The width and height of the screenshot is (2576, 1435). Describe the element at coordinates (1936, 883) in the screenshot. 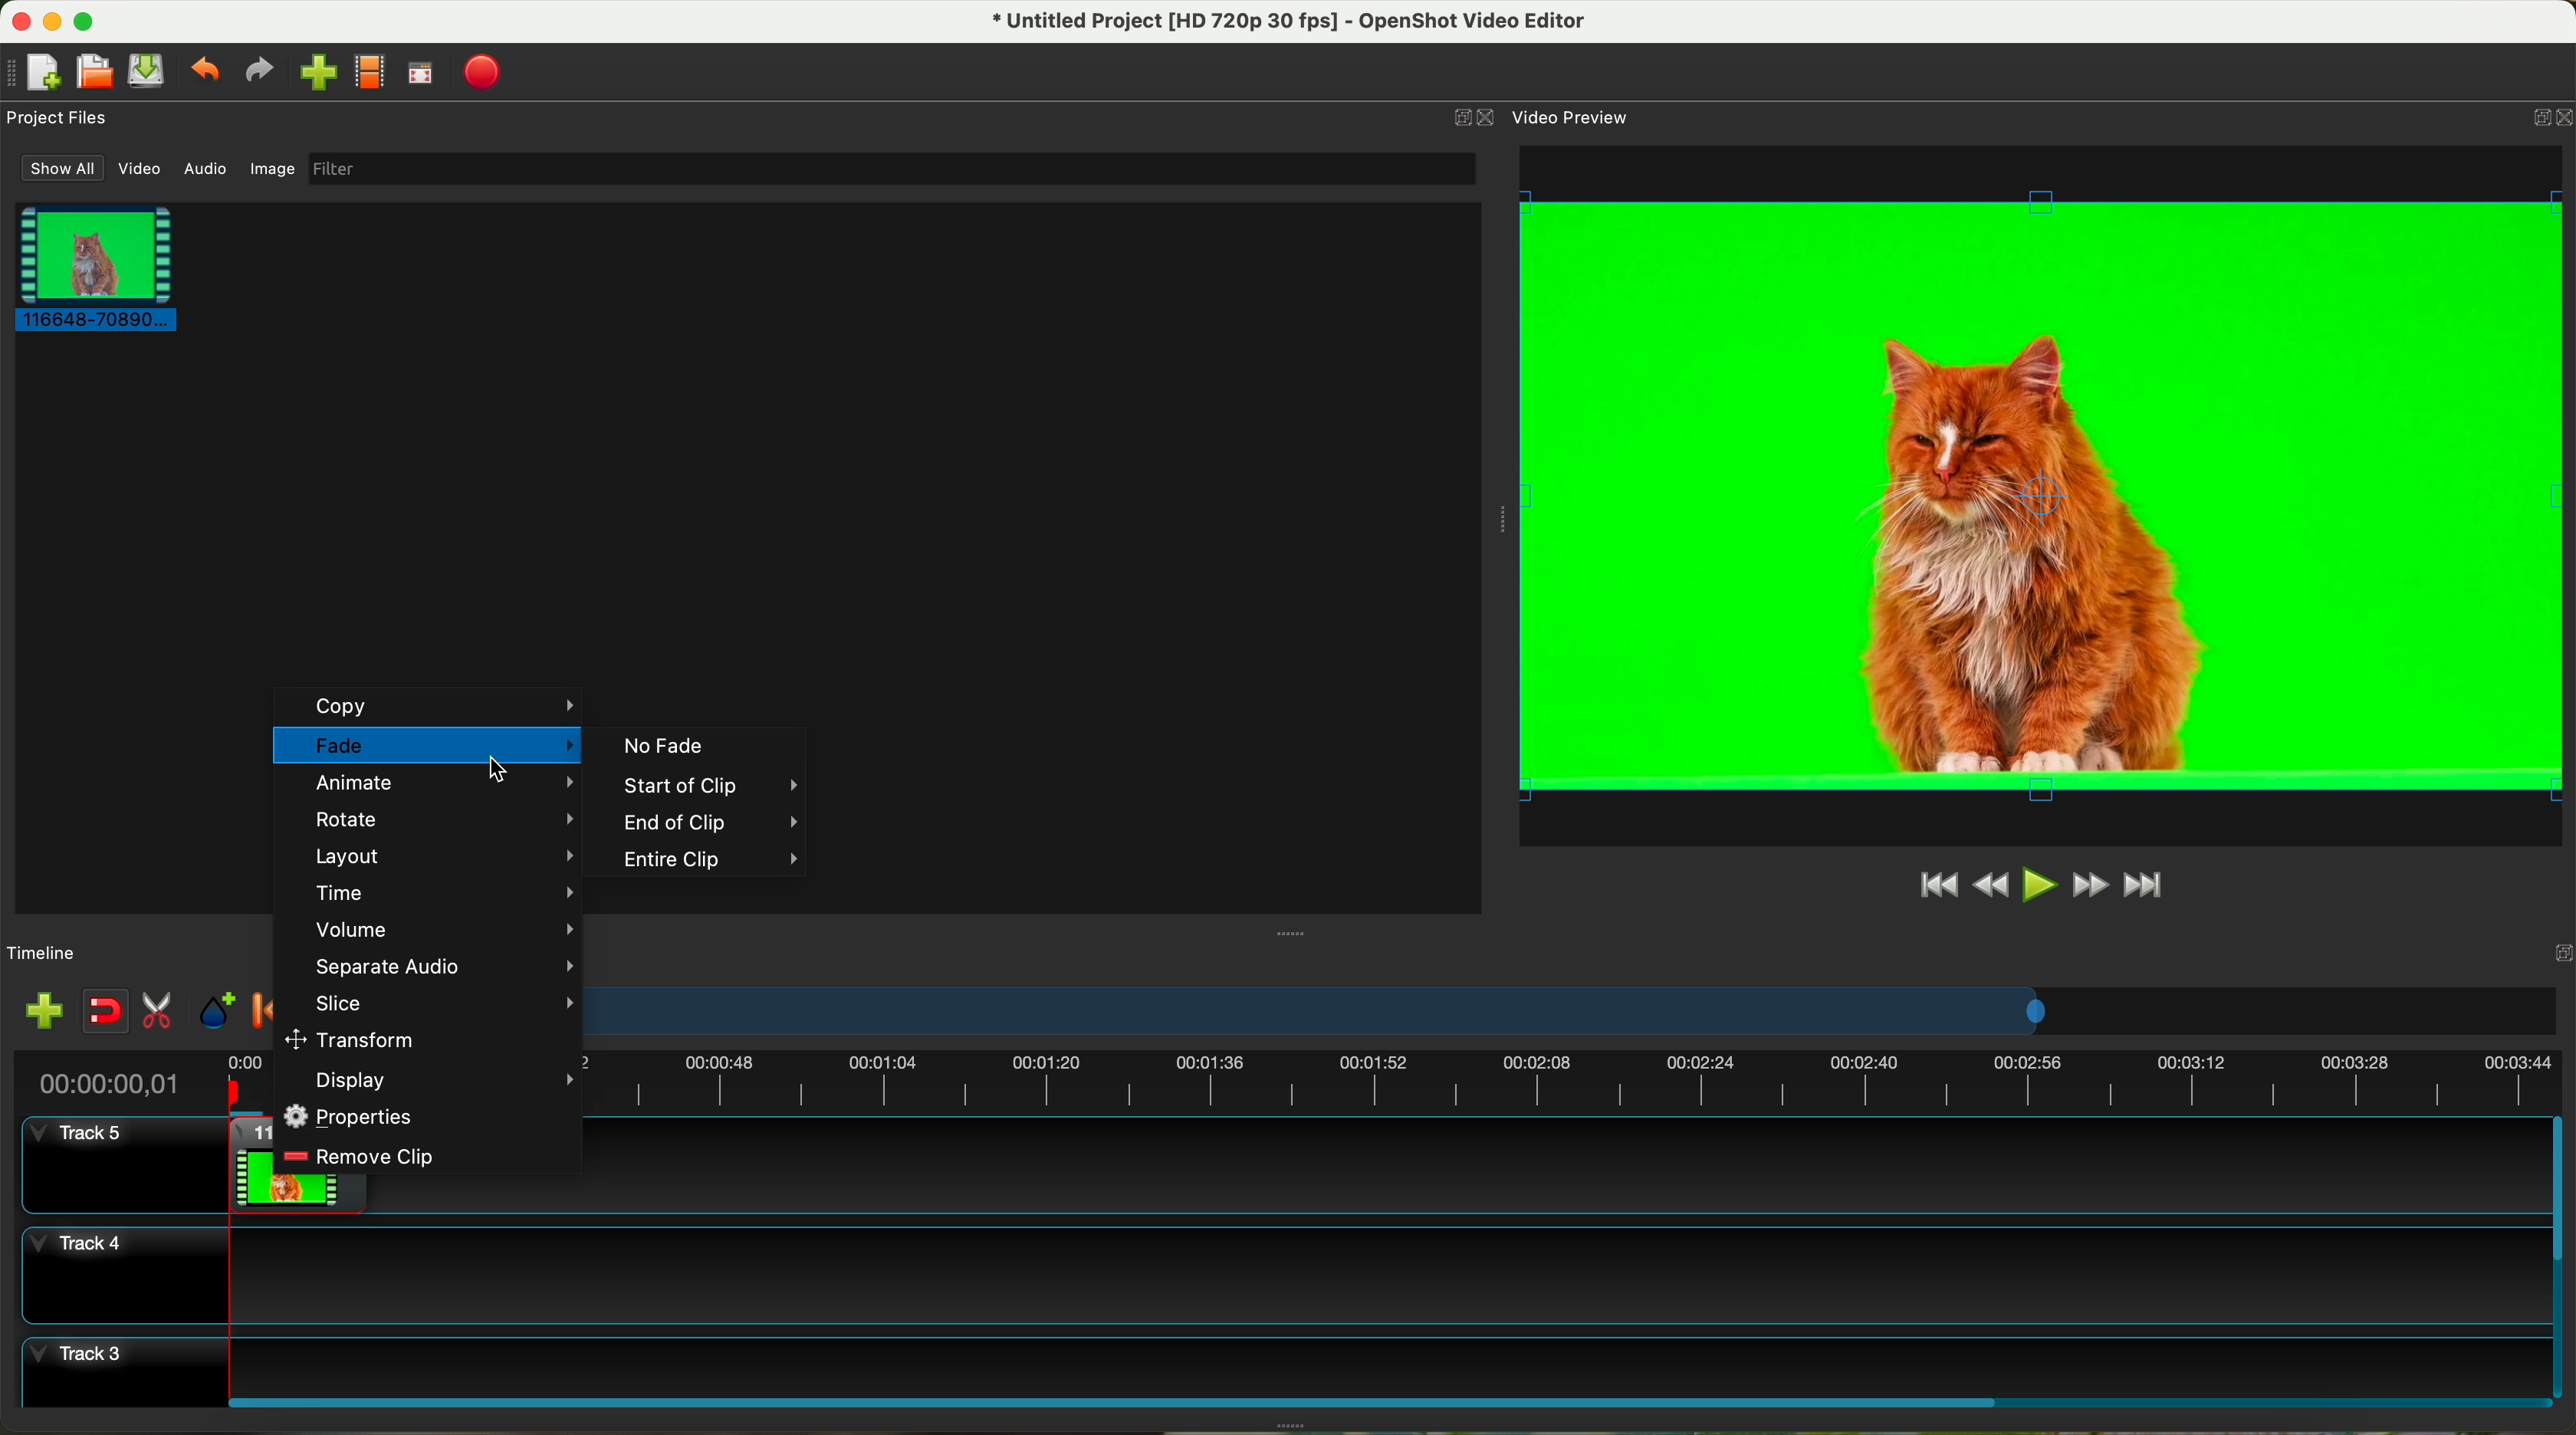

I see `jump to start` at that location.